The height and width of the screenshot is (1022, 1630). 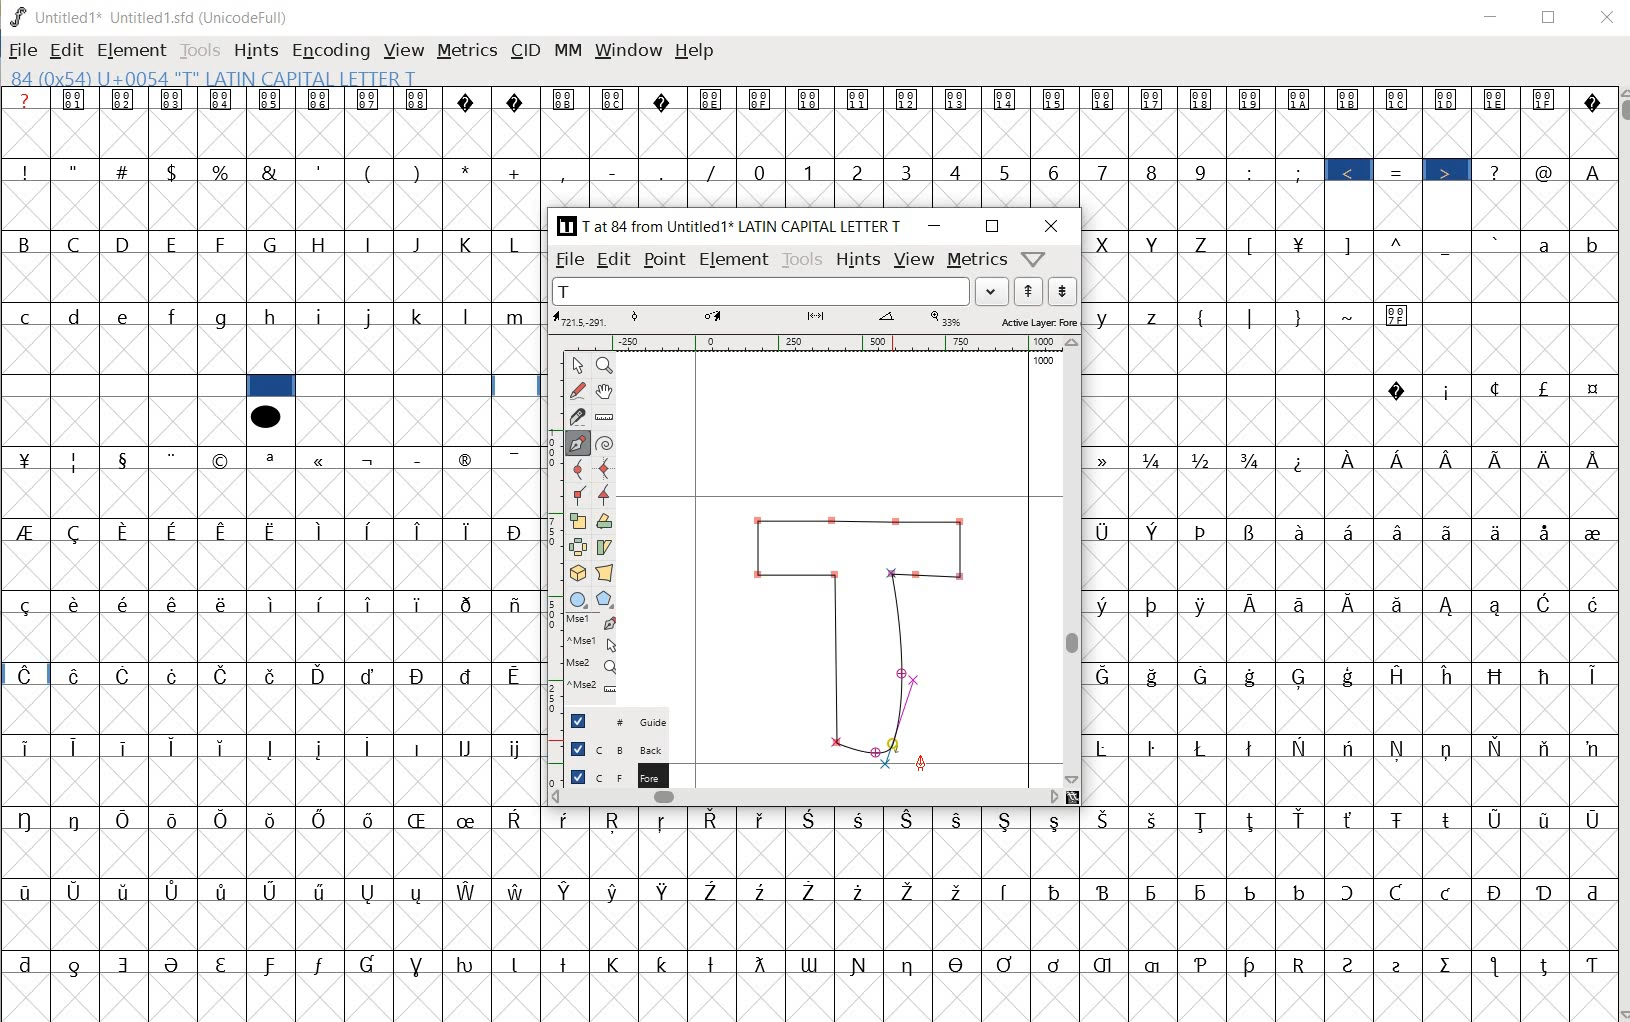 What do you see at coordinates (273, 967) in the screenshot?
I see `Symbol` at bounding box center [273, 967].